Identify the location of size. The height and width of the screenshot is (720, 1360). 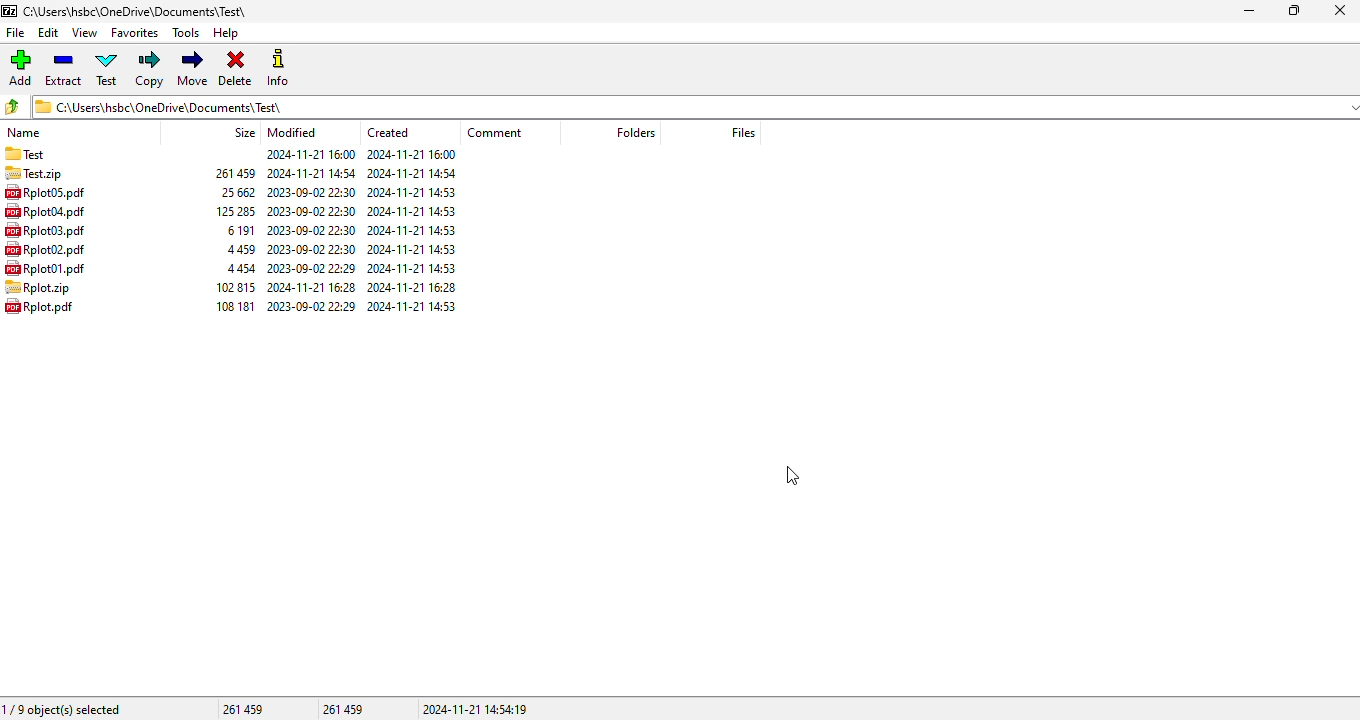
(232, 173).